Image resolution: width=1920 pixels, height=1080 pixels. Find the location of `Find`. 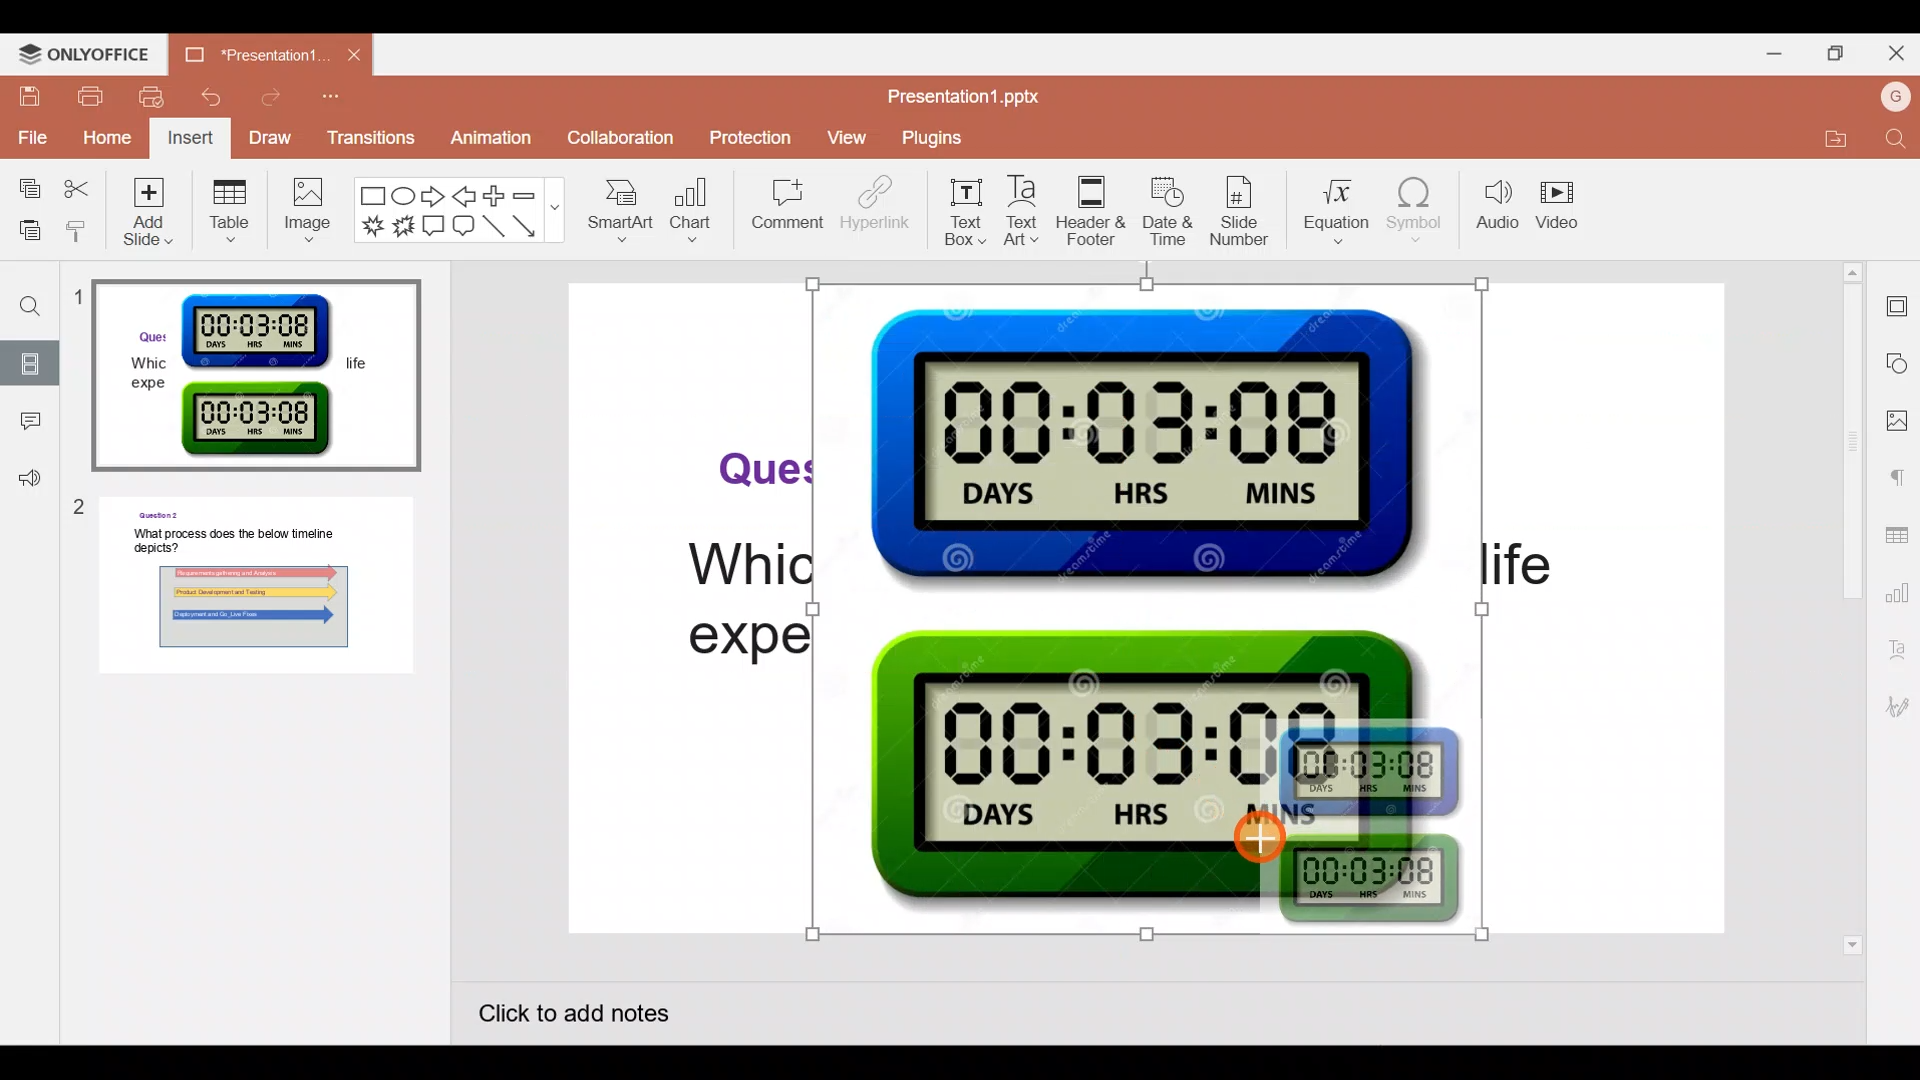

Find is located at coordinates (24, 299).